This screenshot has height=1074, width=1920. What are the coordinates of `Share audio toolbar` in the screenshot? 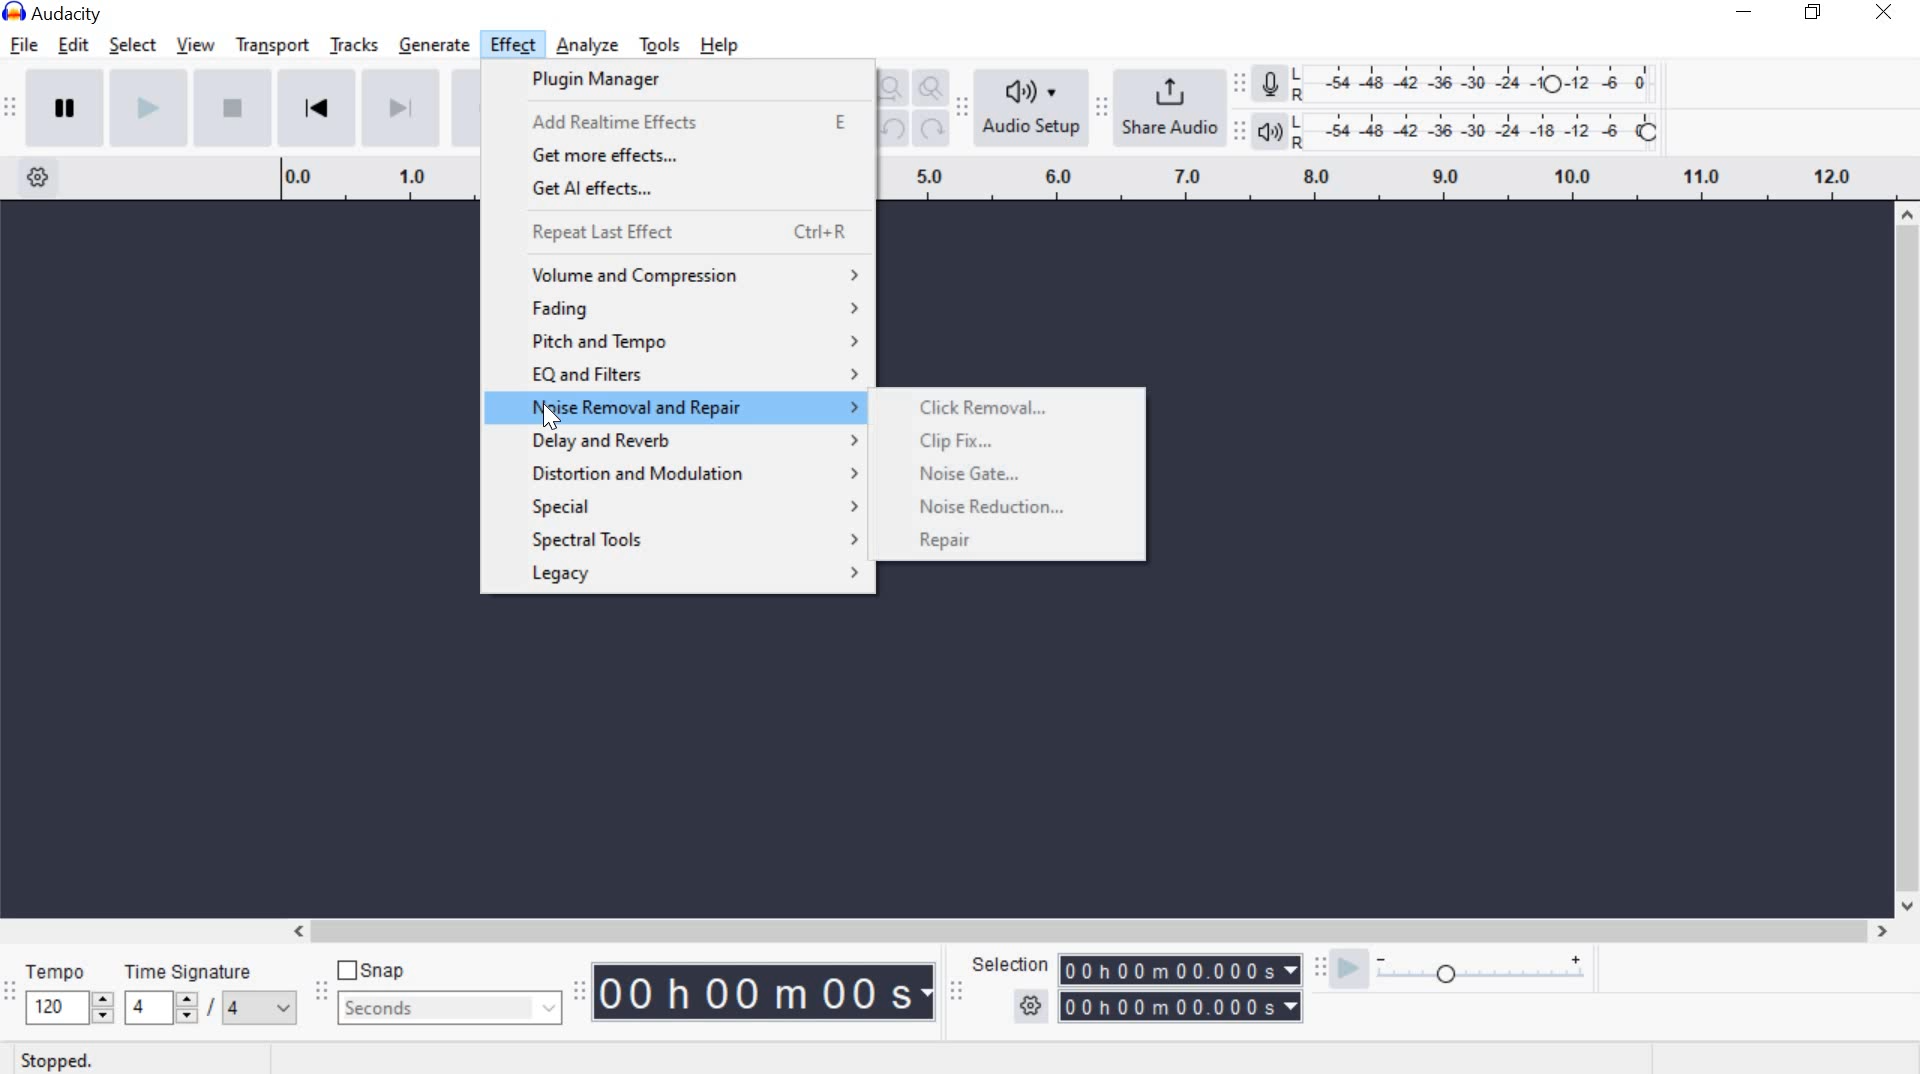 It's located at (1102, 106).